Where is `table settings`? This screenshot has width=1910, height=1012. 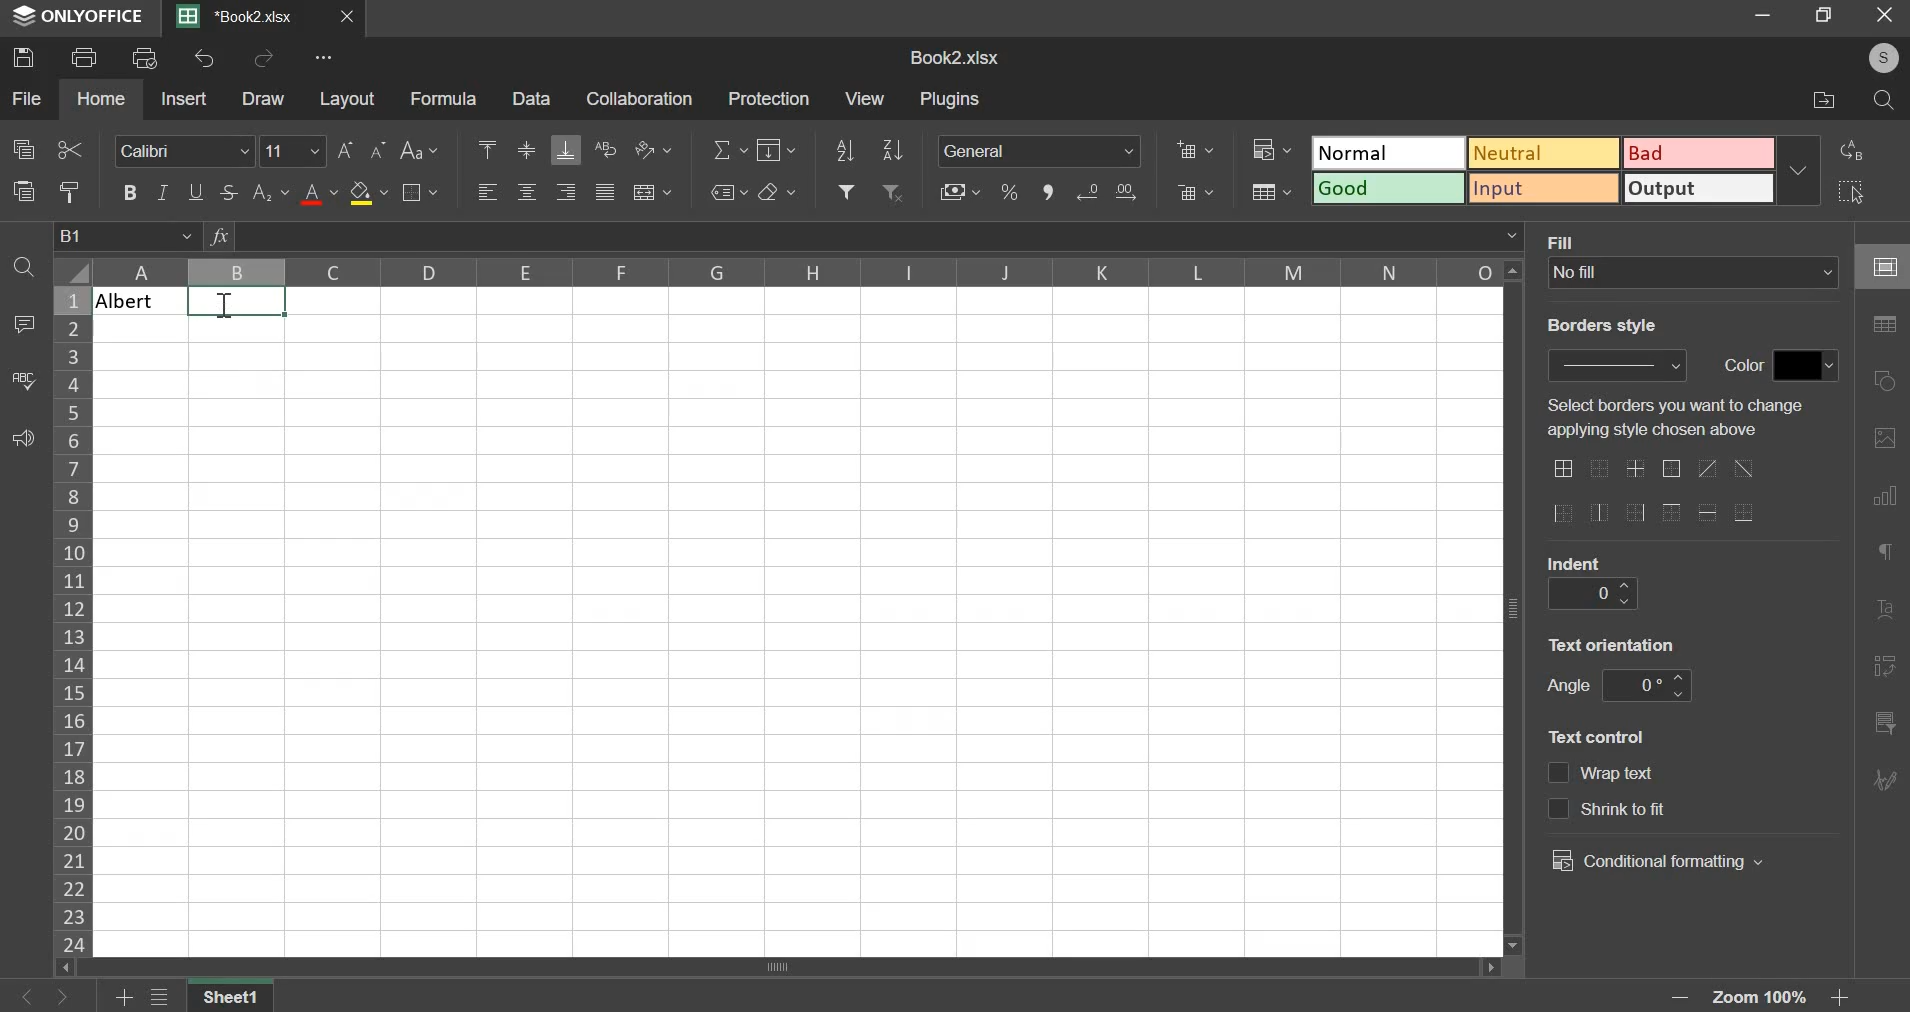
table settings is located at coordinates (1886, 325).